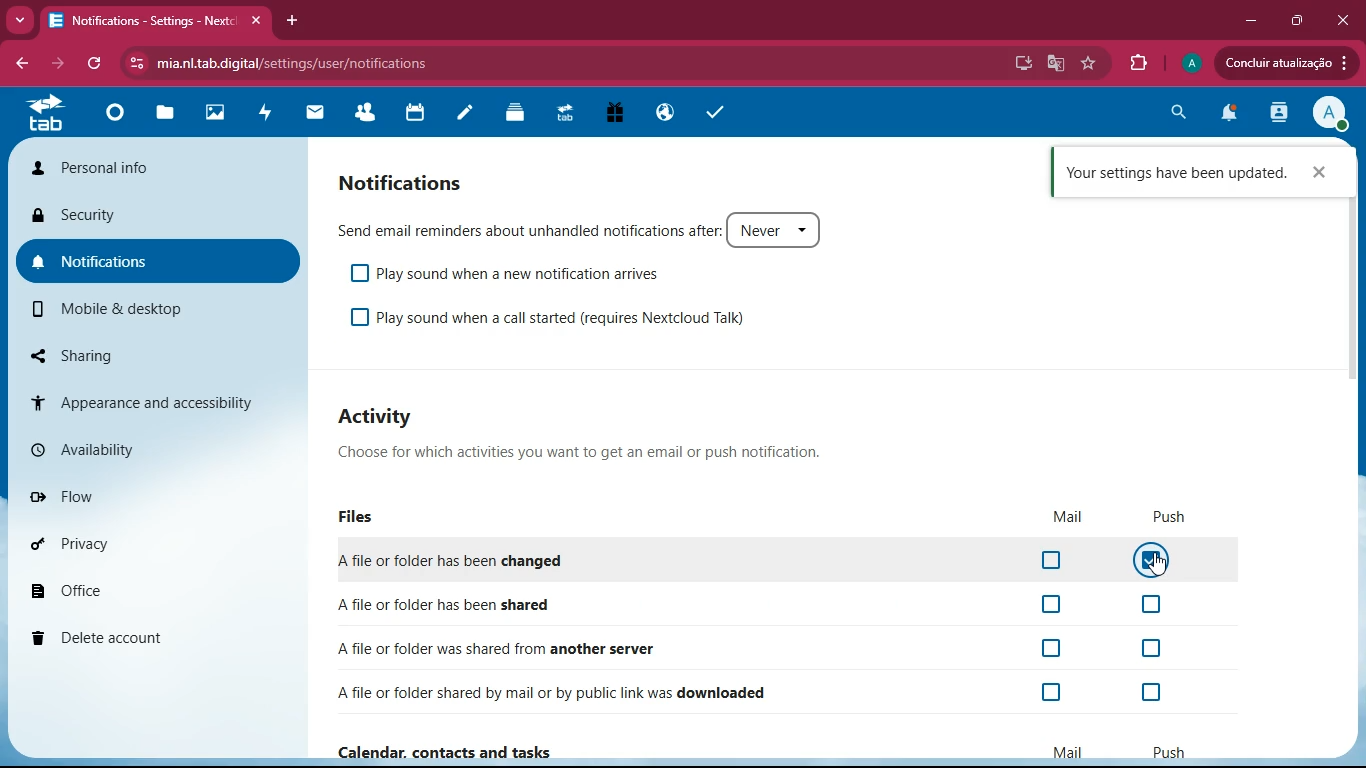 The image size is (1366, 768). Describe the element at coordinates (415, 180) in the screenshot. I see `notifications` at that location.